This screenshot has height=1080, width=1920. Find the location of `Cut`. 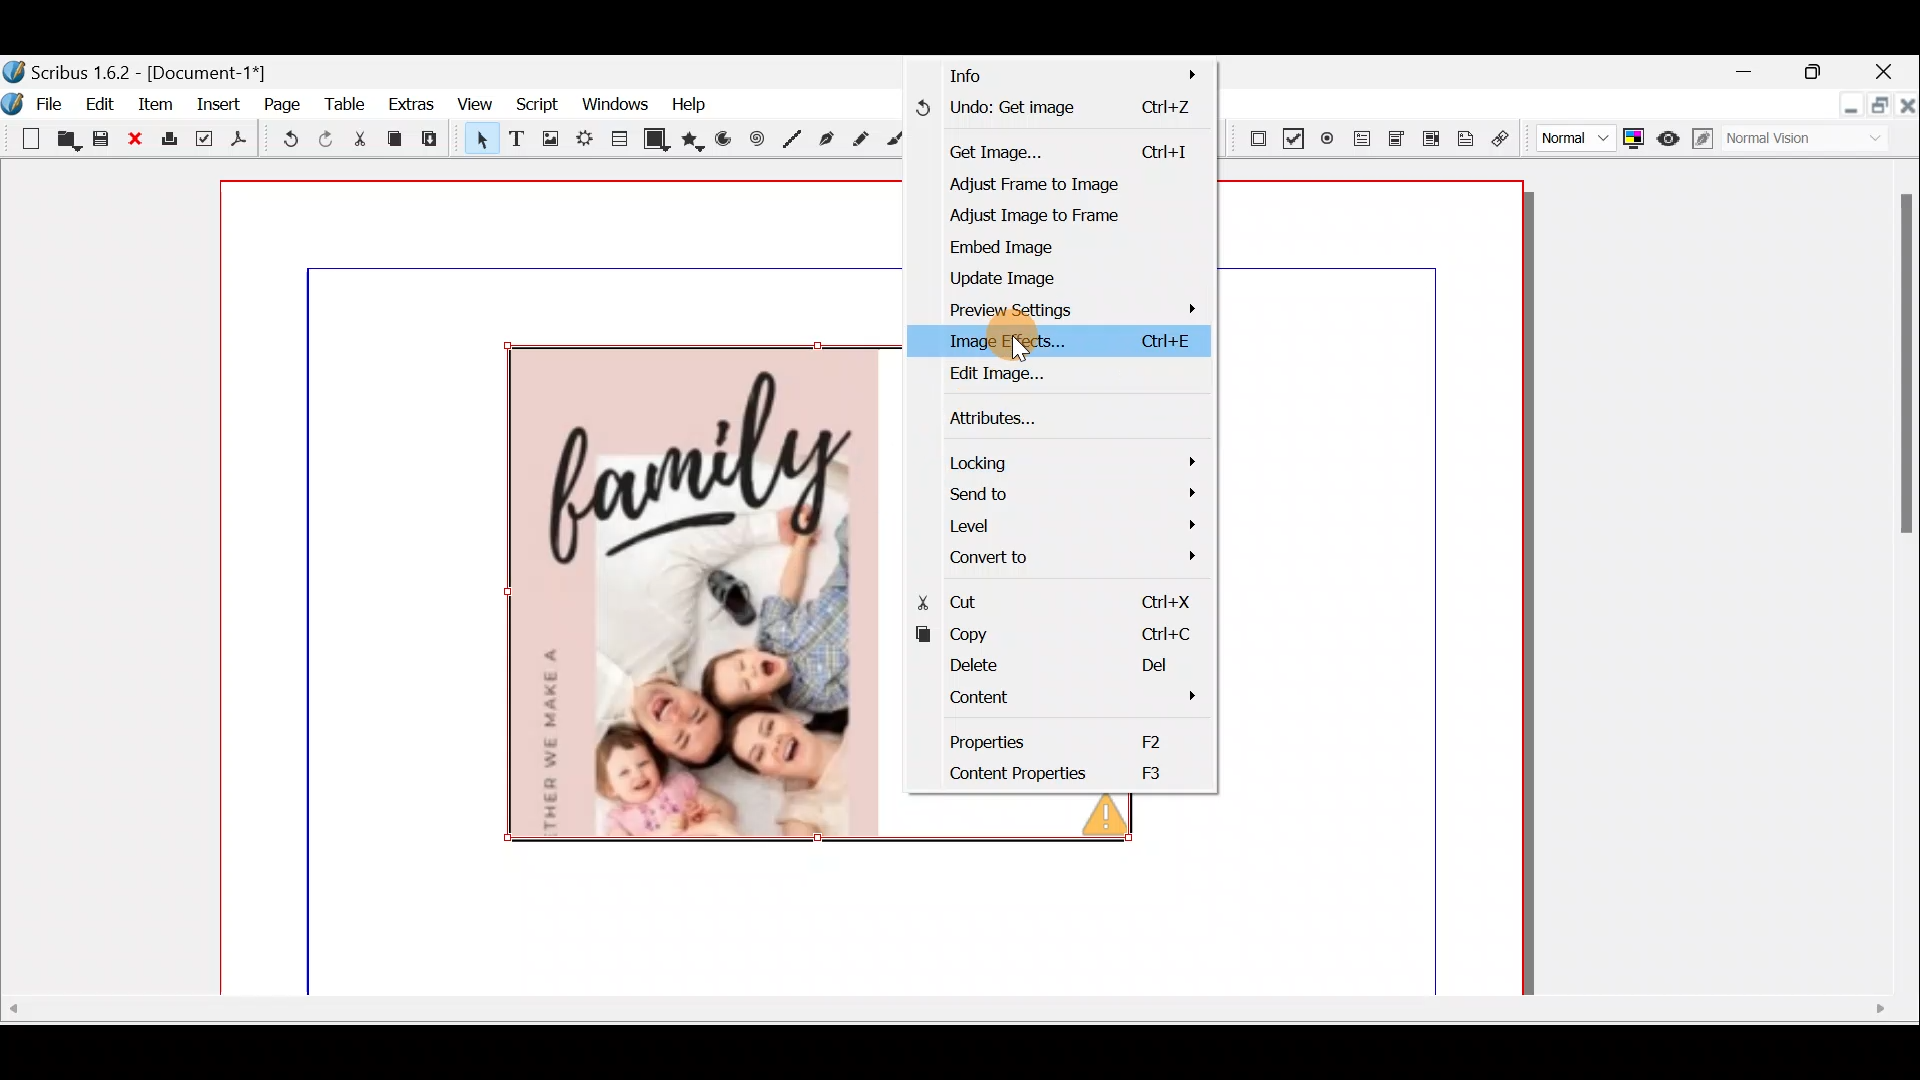

Cut is located at coordinates (1057, 604).